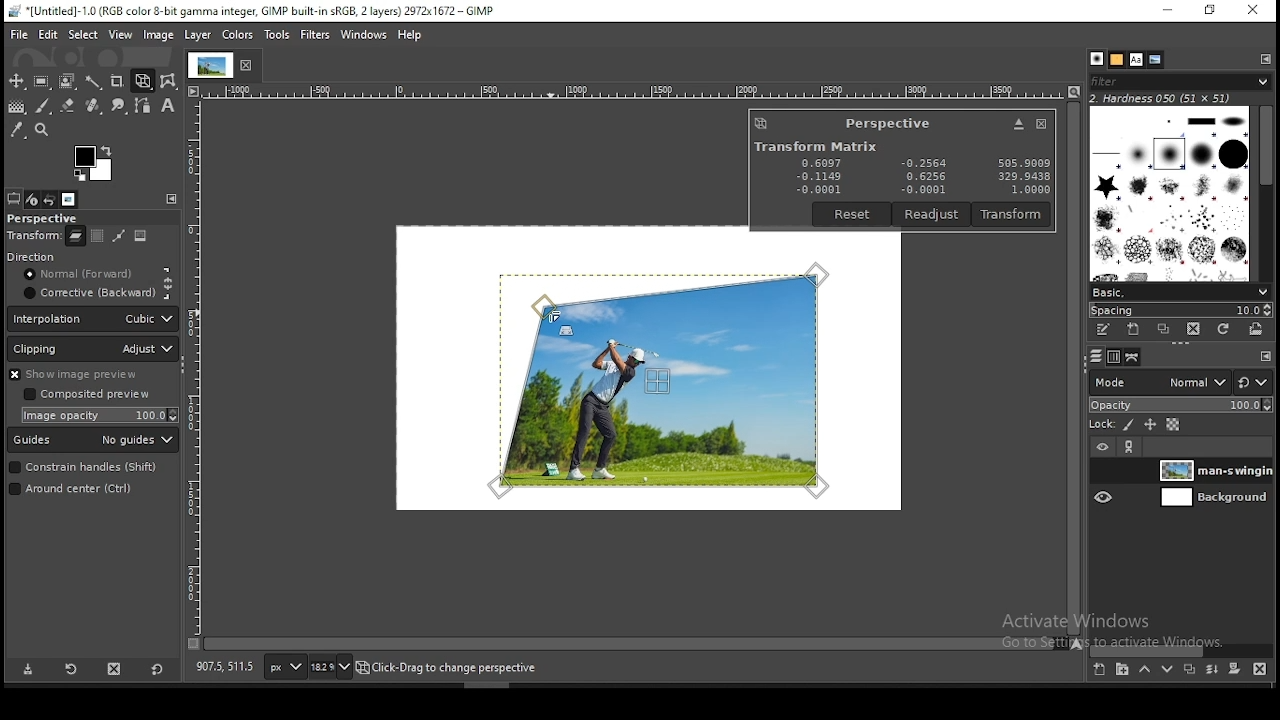 The height and width of the screenshot is (720, 1280). Describe the element at coordinates (51, 199) in the screenshot. I see `undo history` at that location.